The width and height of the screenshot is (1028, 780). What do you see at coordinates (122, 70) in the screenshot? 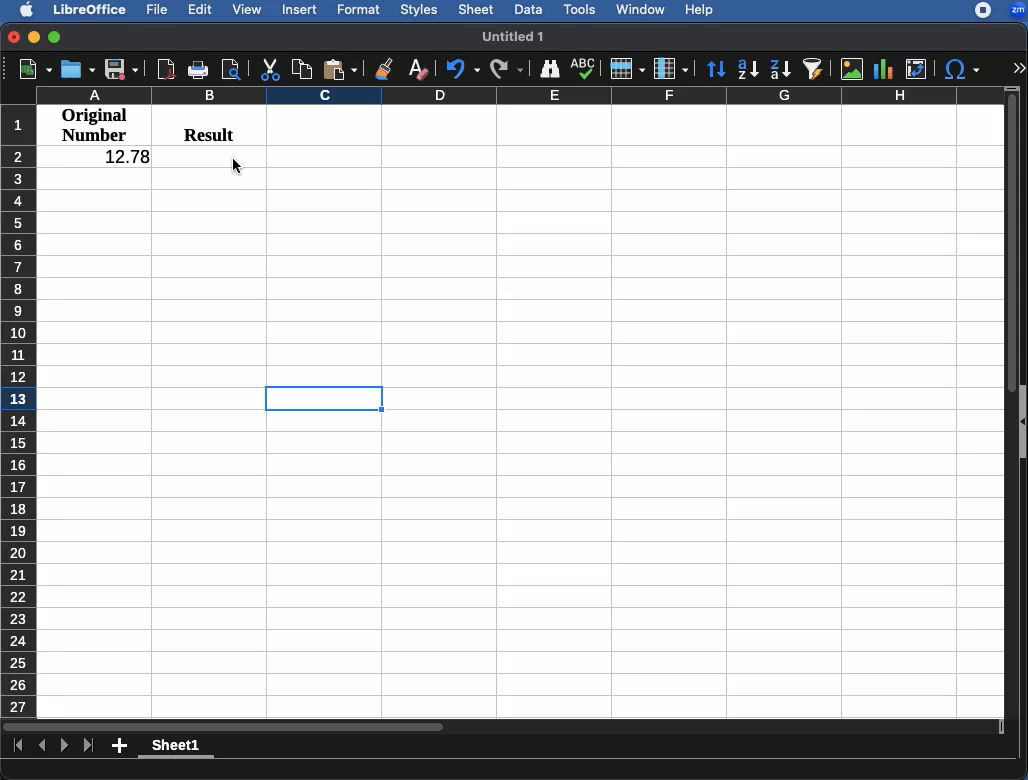
I see `Save` at bounding box center [122, 70].